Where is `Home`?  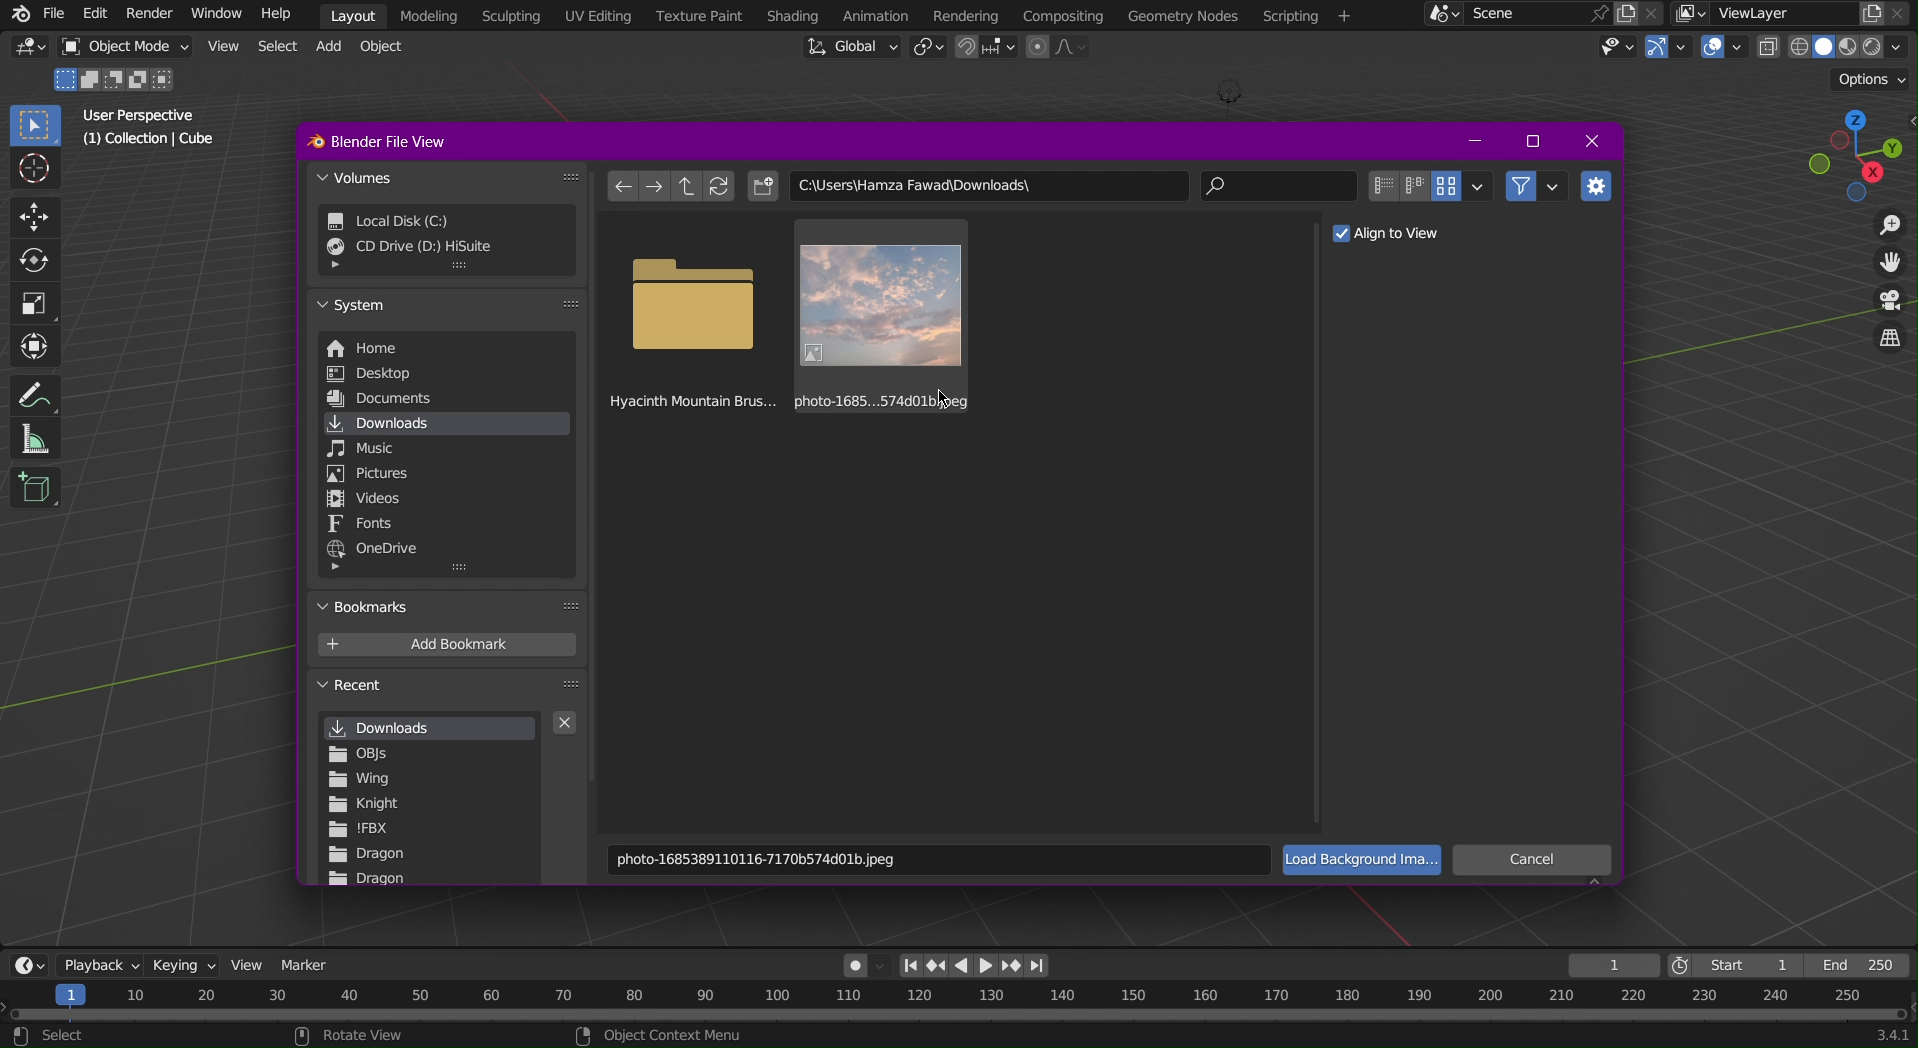
Home is located at coordinates (395, 348).